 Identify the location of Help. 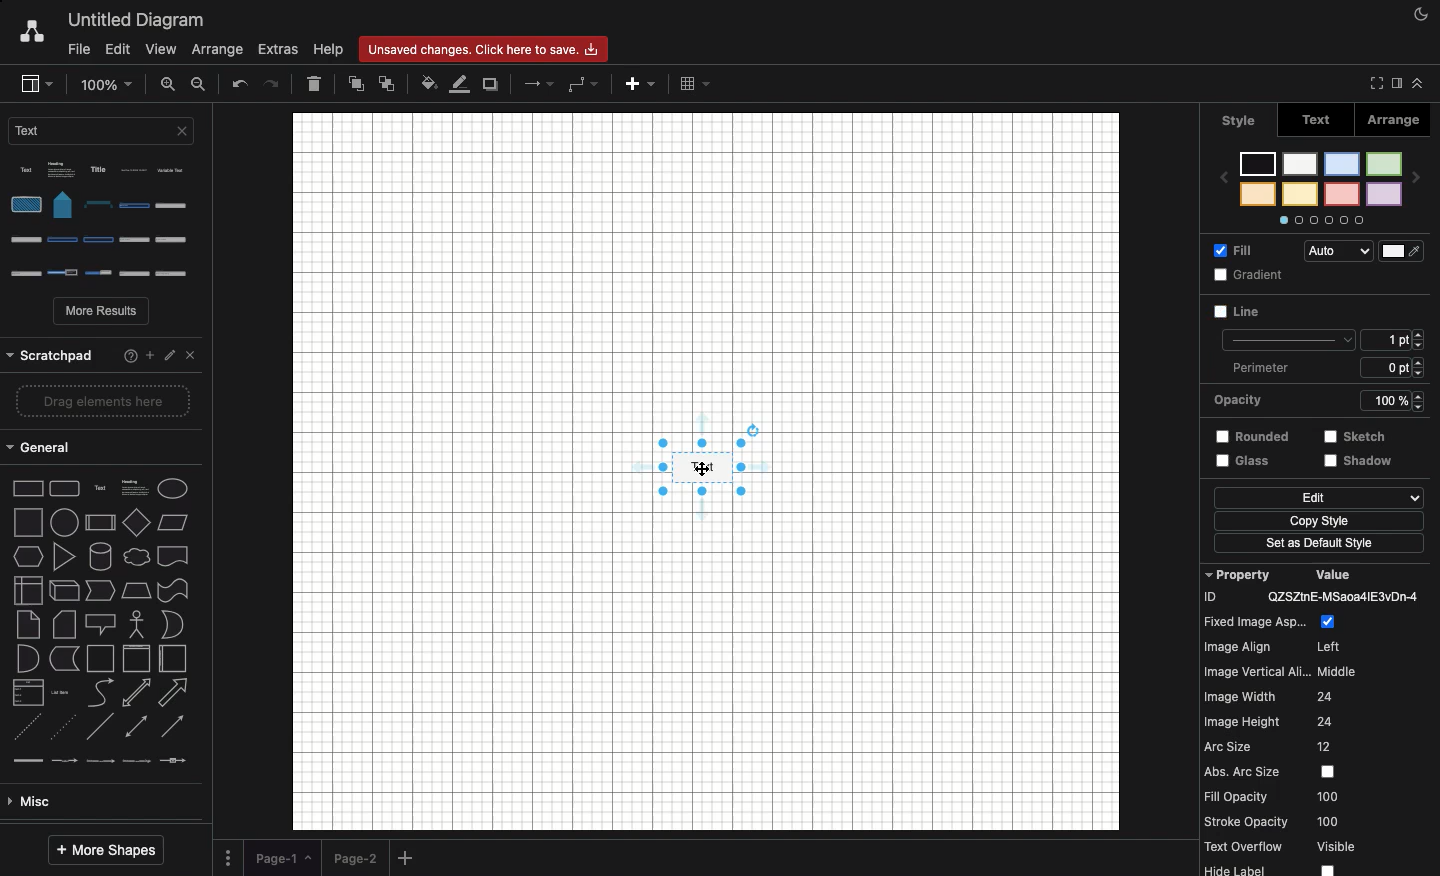
(328, 50).